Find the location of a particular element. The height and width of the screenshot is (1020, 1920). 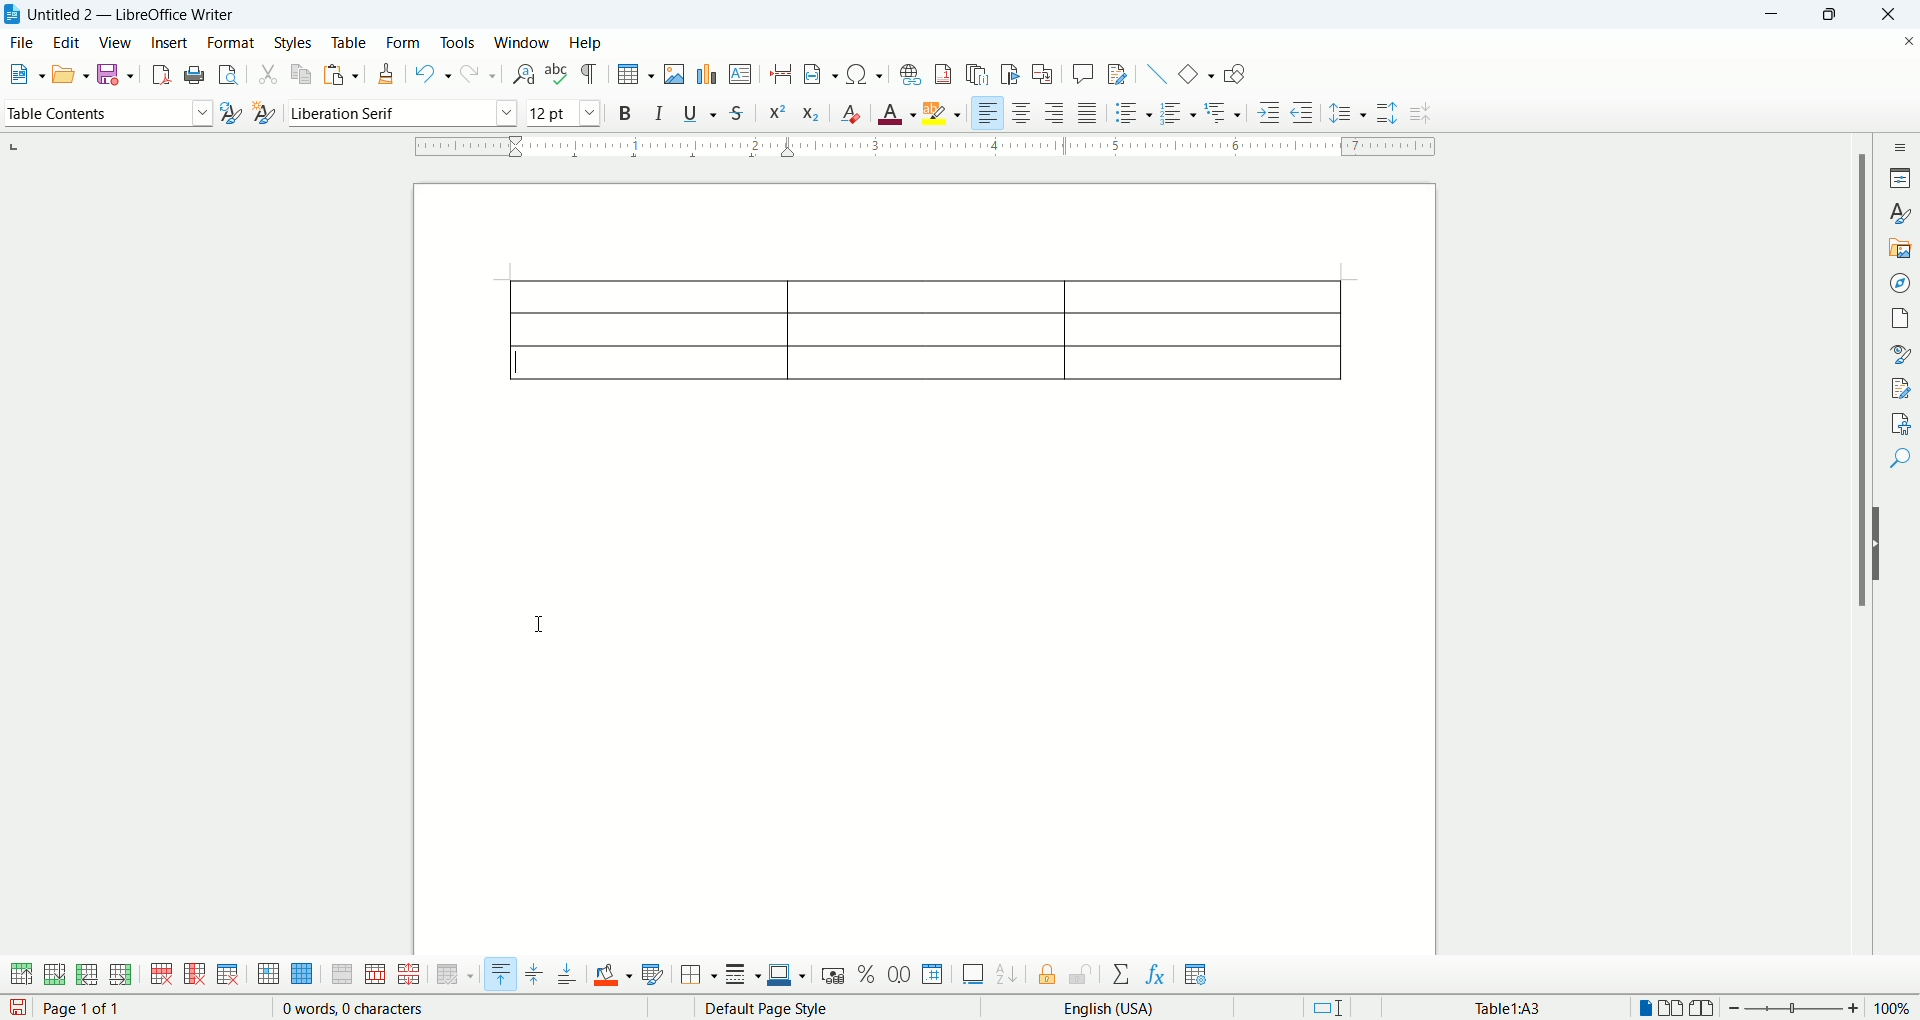

subscript is located at coordinates (810, 113).